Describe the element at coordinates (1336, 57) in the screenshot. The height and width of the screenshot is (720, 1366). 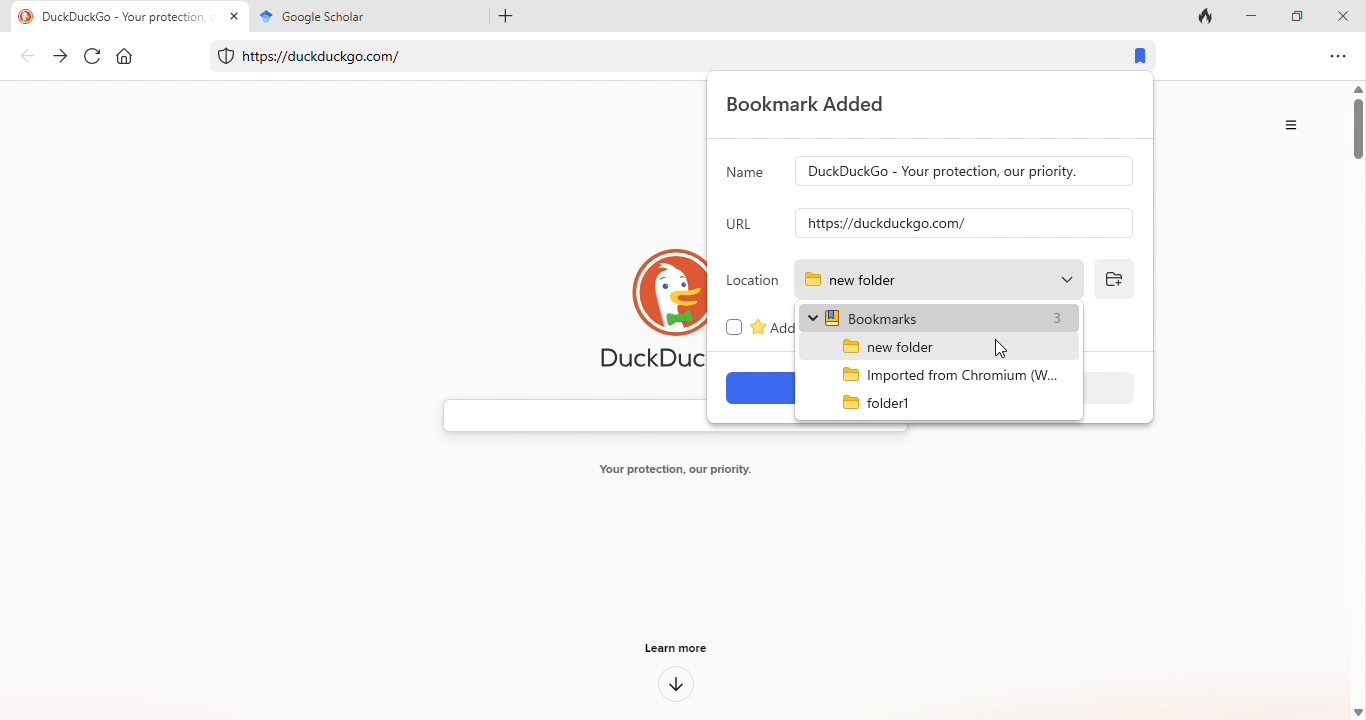
I see `options` at that location.